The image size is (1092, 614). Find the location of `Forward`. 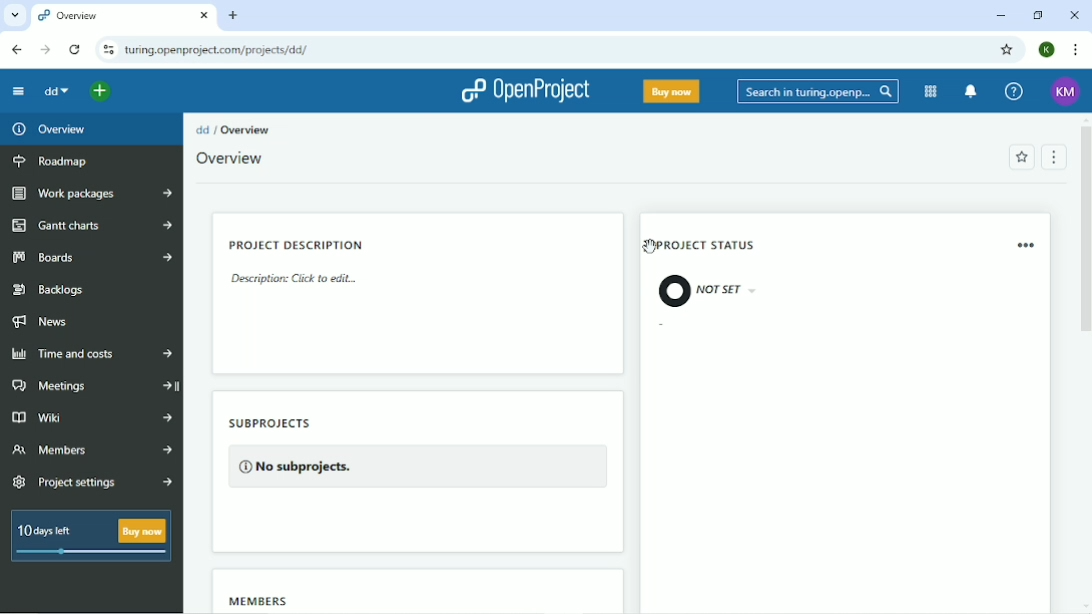

Forward is located at coordinates (45, 50).